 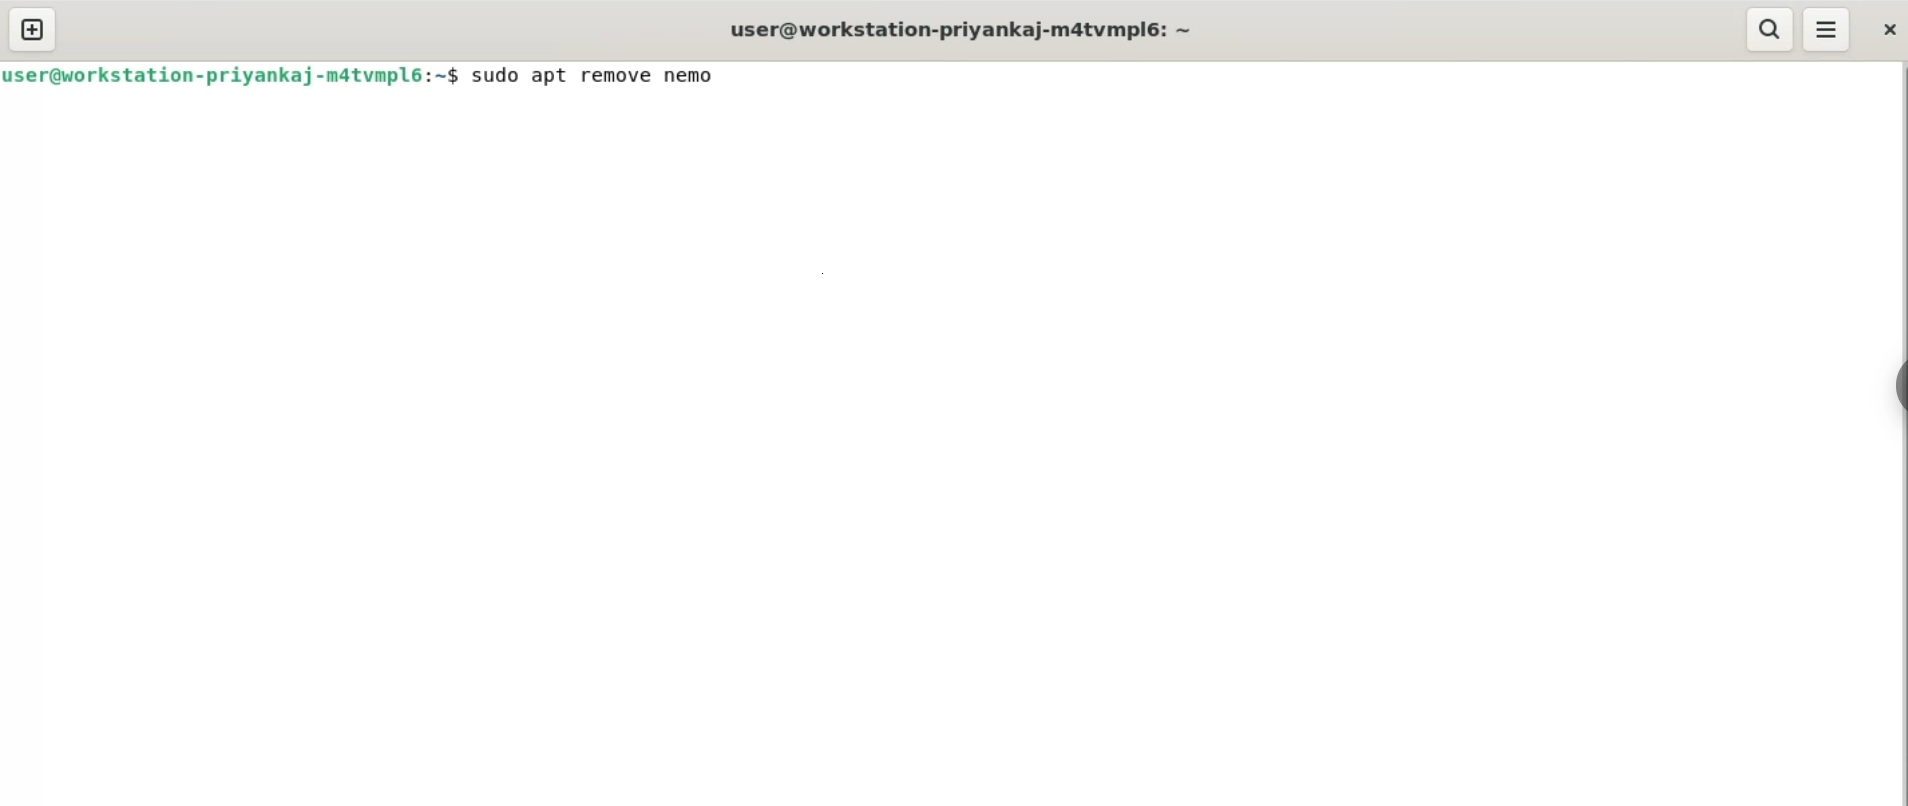 I want to click on user@workstation-priyankaj-m4tvmpl6:-$, so click(x=230, y=76).